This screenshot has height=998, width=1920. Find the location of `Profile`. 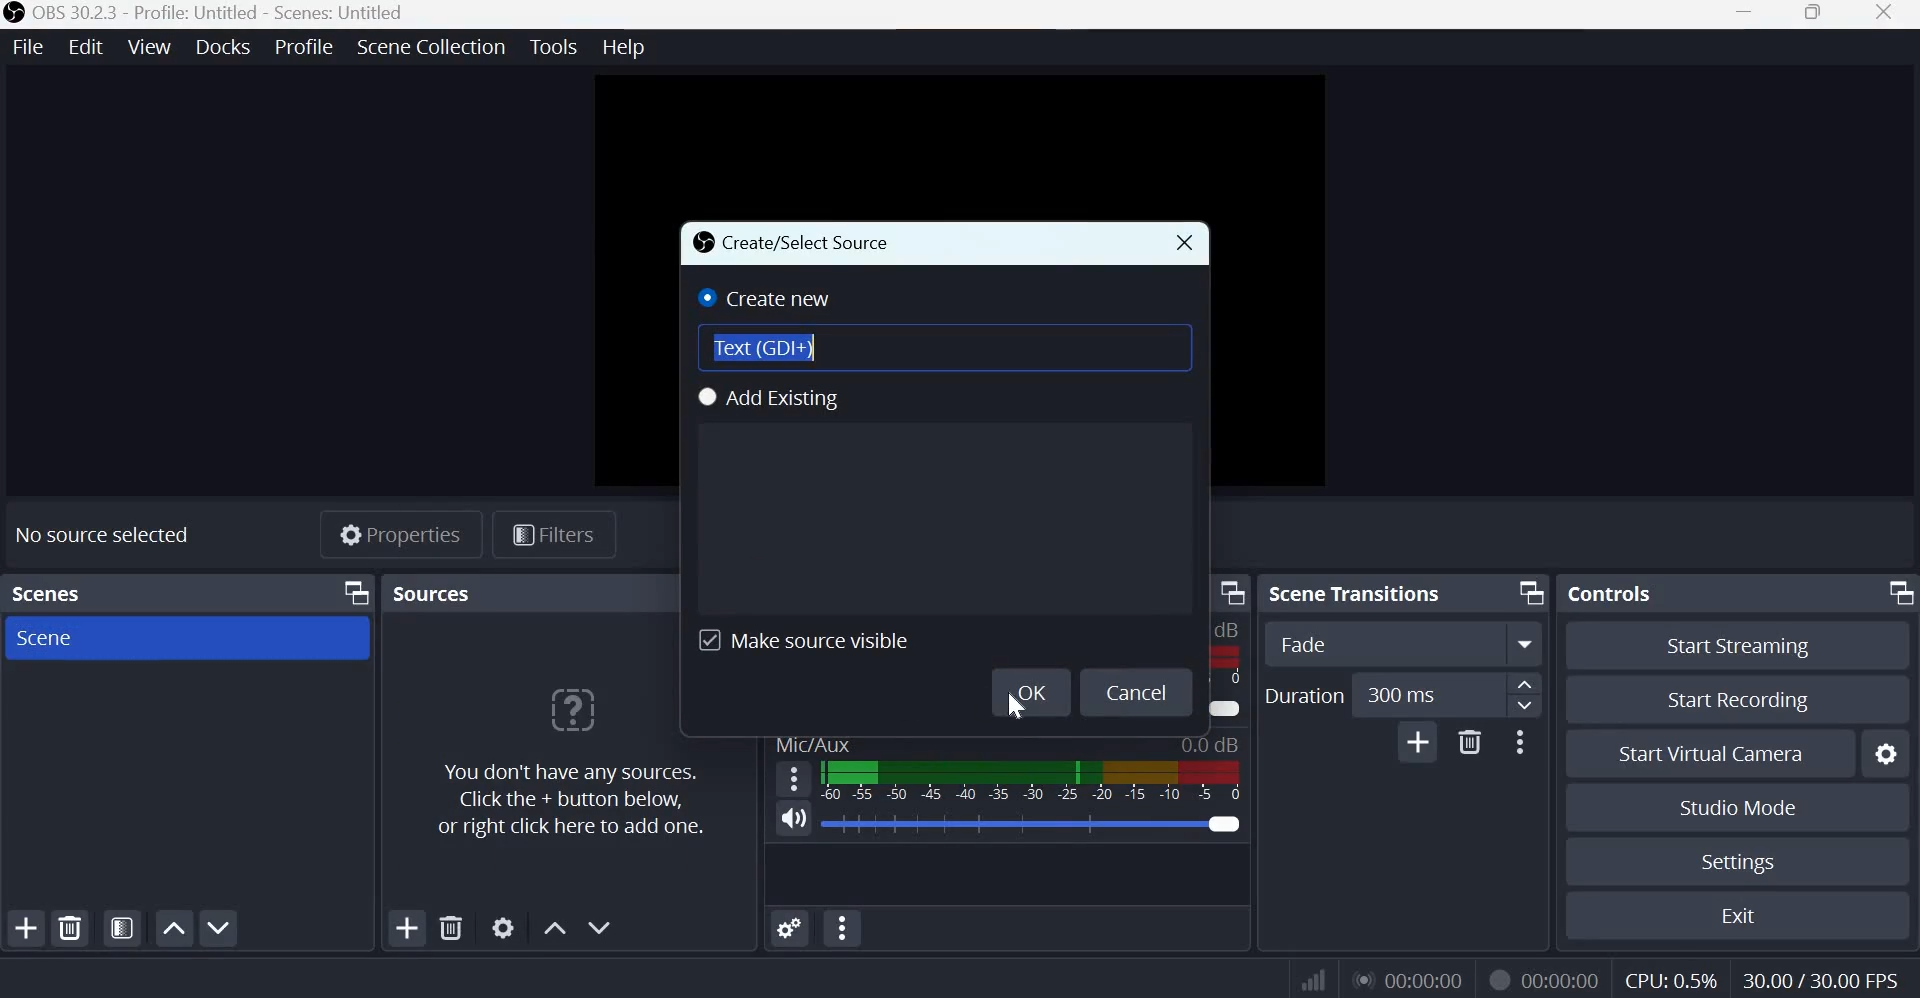

Profile is located at coordinates (304, 47).